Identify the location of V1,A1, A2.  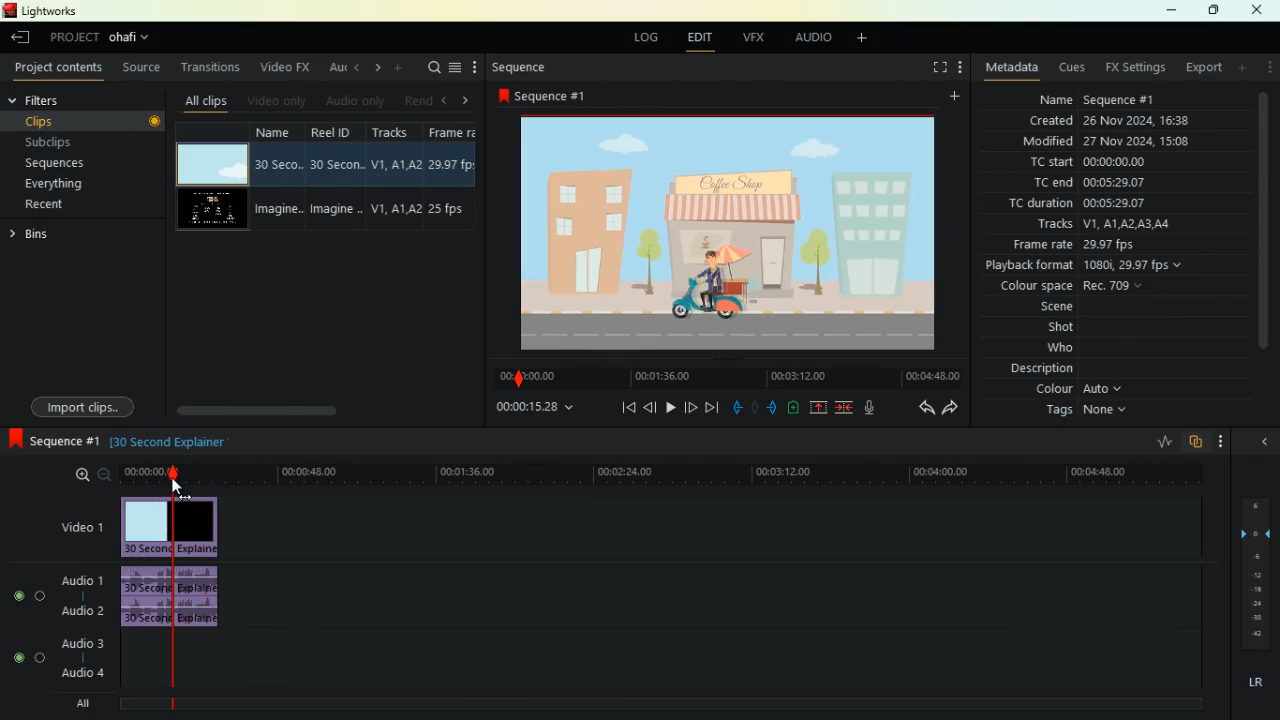
(395, 165).